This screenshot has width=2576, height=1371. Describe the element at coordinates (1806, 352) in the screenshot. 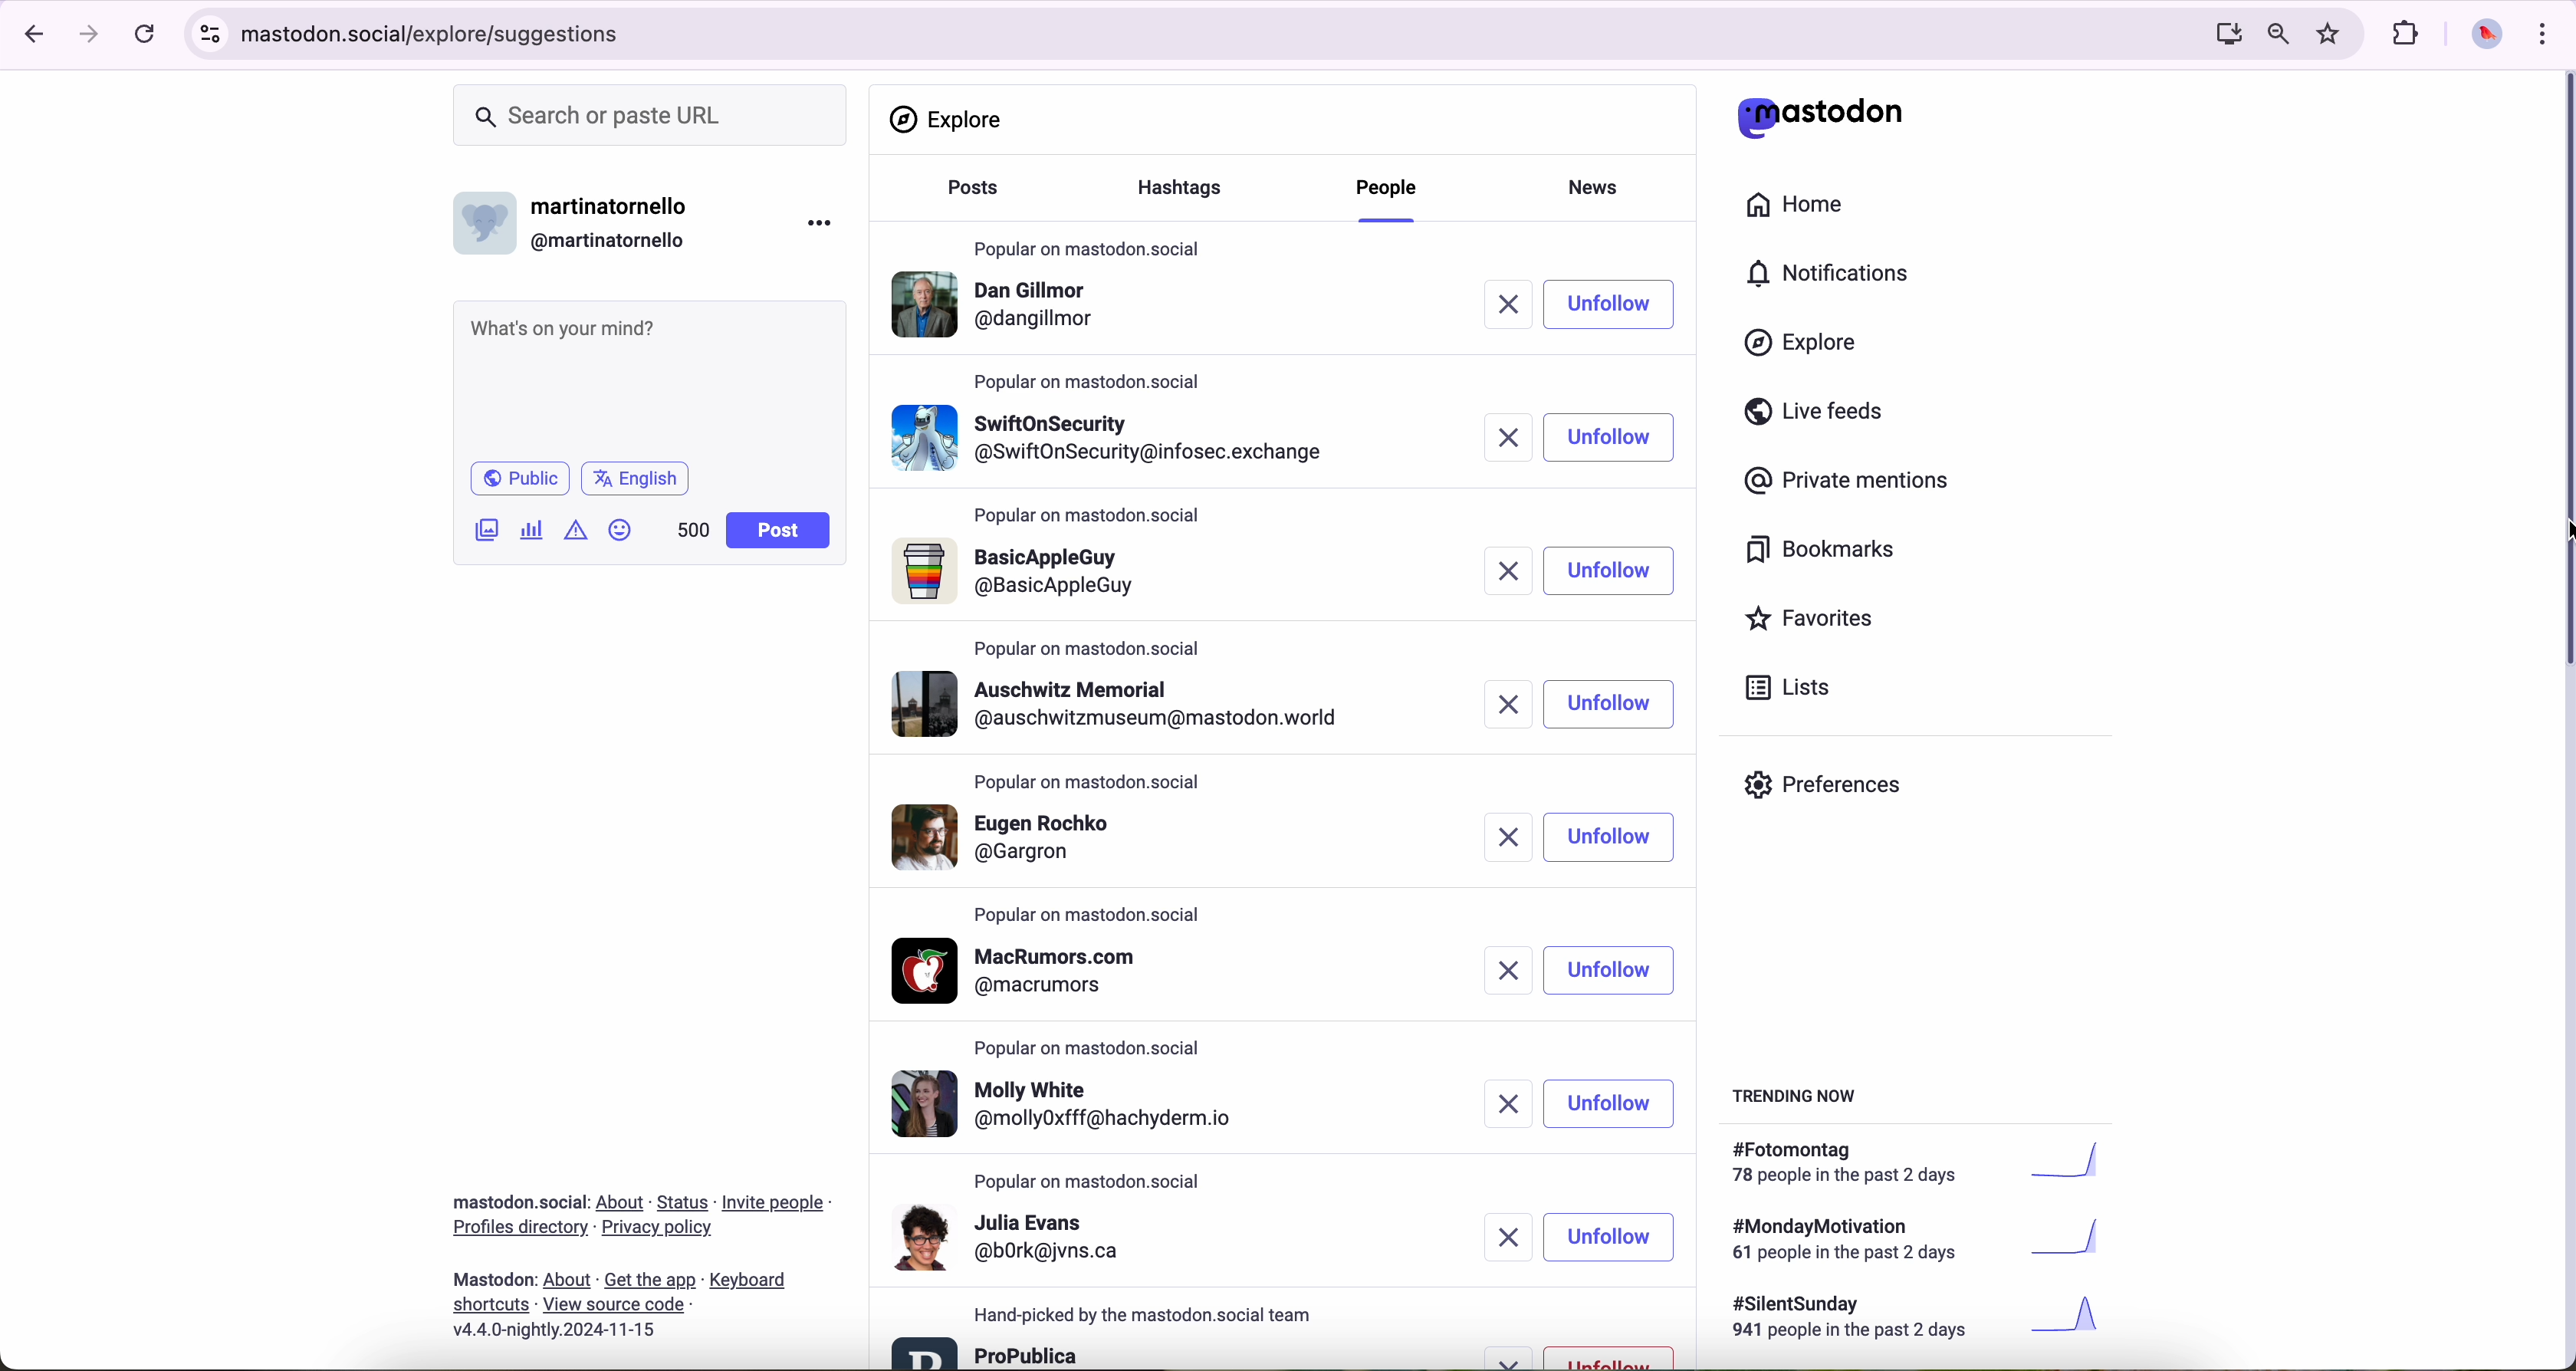

I see `click on explore button` at that location.